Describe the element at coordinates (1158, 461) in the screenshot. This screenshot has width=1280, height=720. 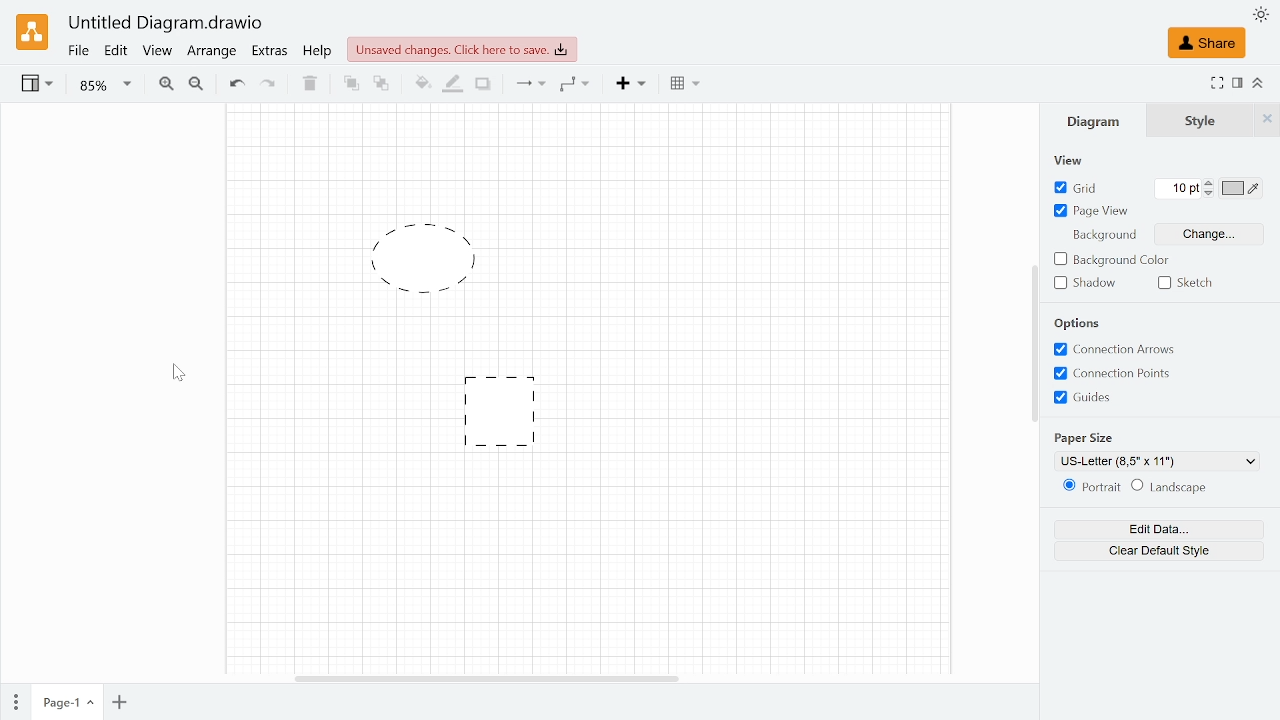
I see `Paper size` at that location.